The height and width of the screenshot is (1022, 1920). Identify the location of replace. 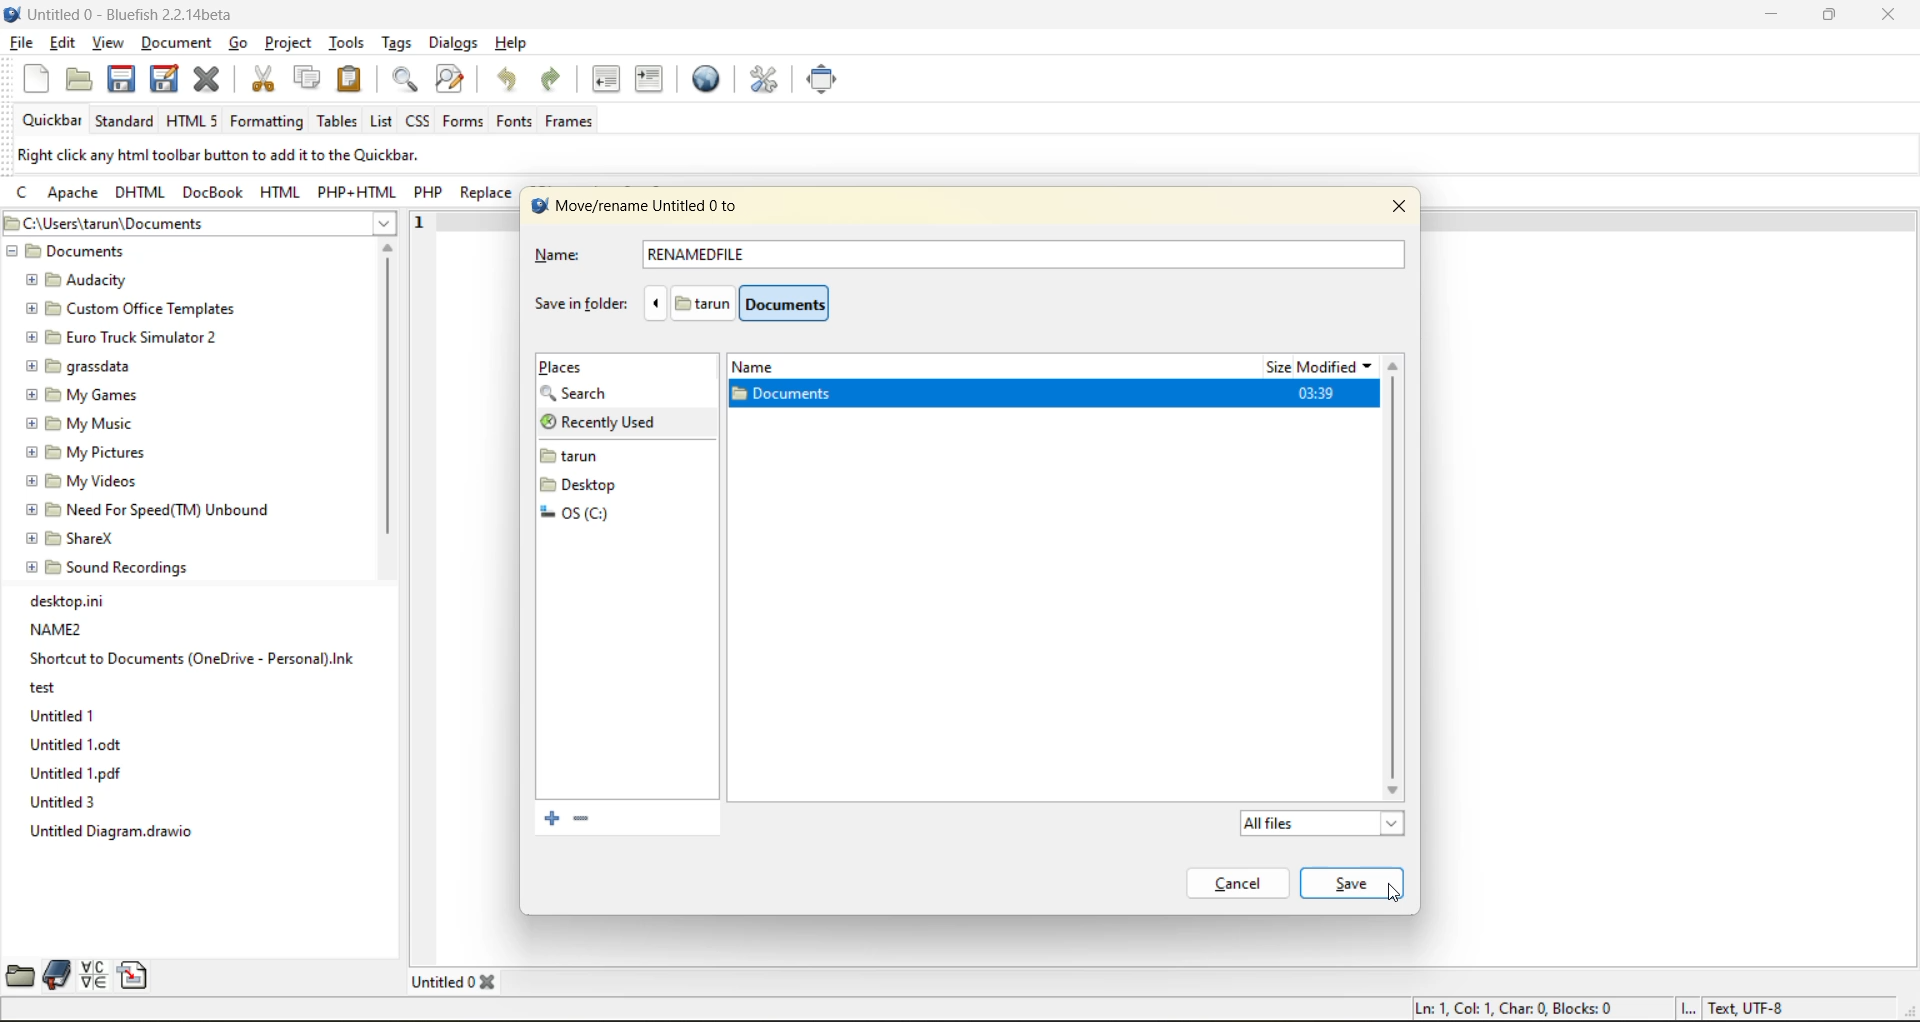
(484, 194).